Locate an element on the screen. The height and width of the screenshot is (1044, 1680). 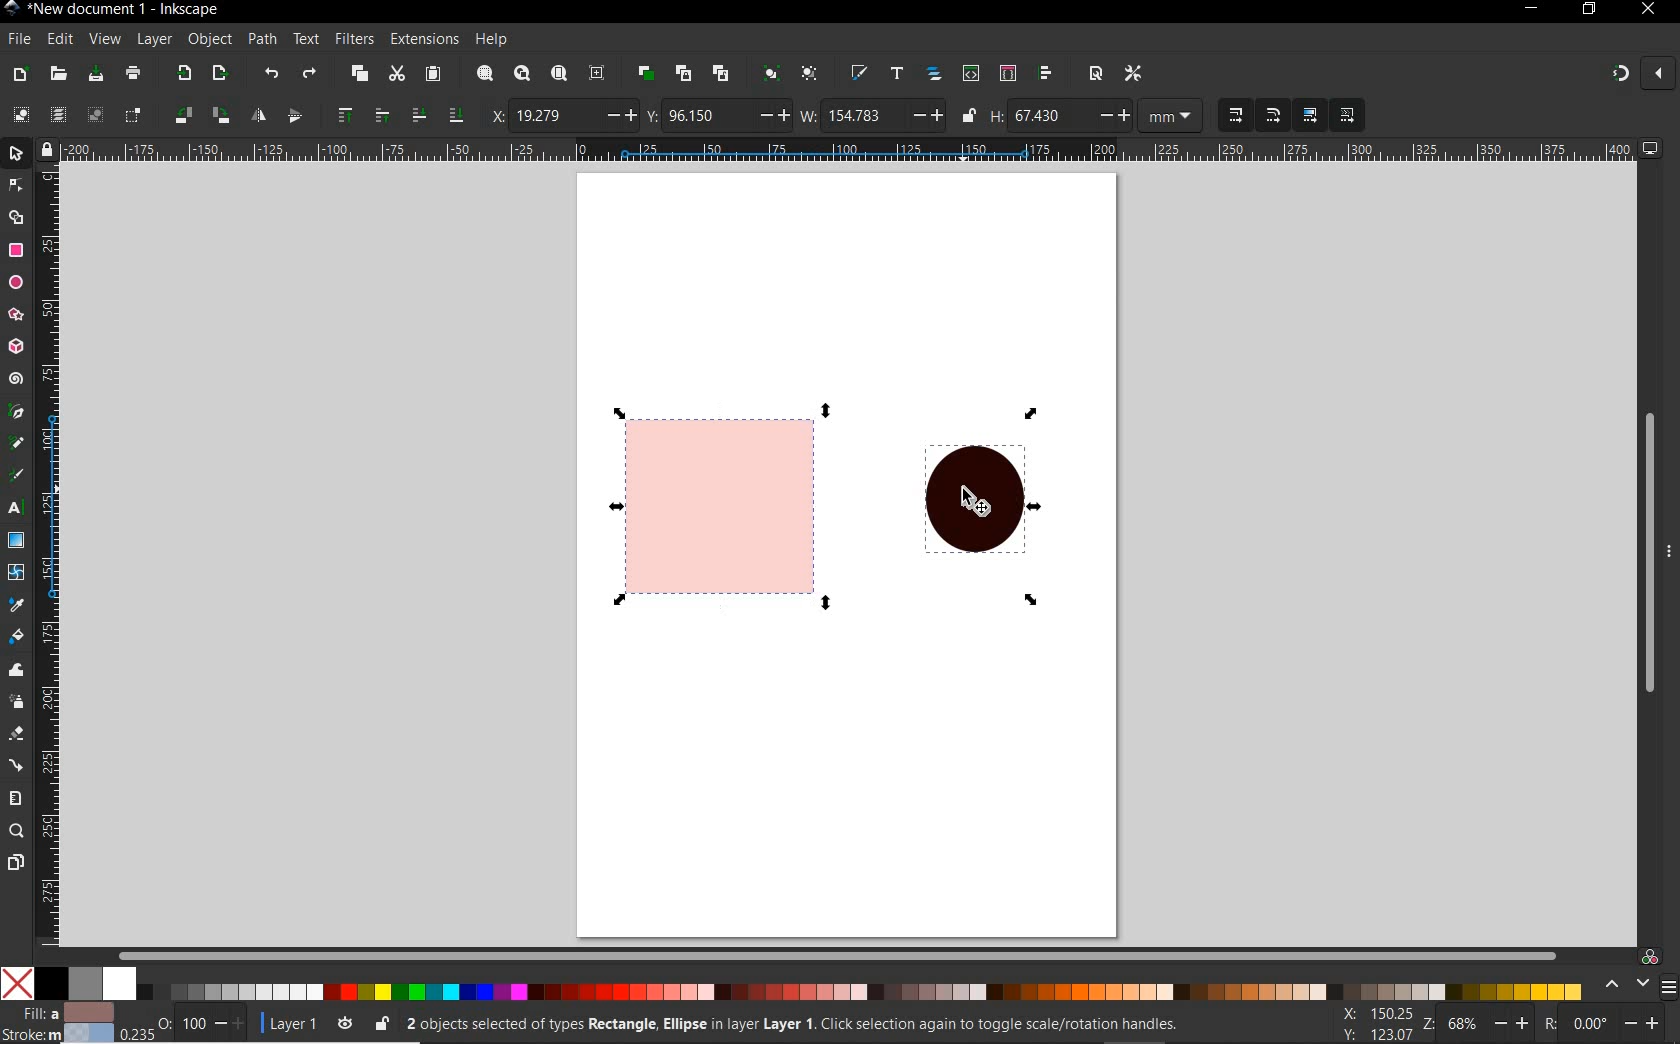
color pallet is located at coordinates (828, 984).